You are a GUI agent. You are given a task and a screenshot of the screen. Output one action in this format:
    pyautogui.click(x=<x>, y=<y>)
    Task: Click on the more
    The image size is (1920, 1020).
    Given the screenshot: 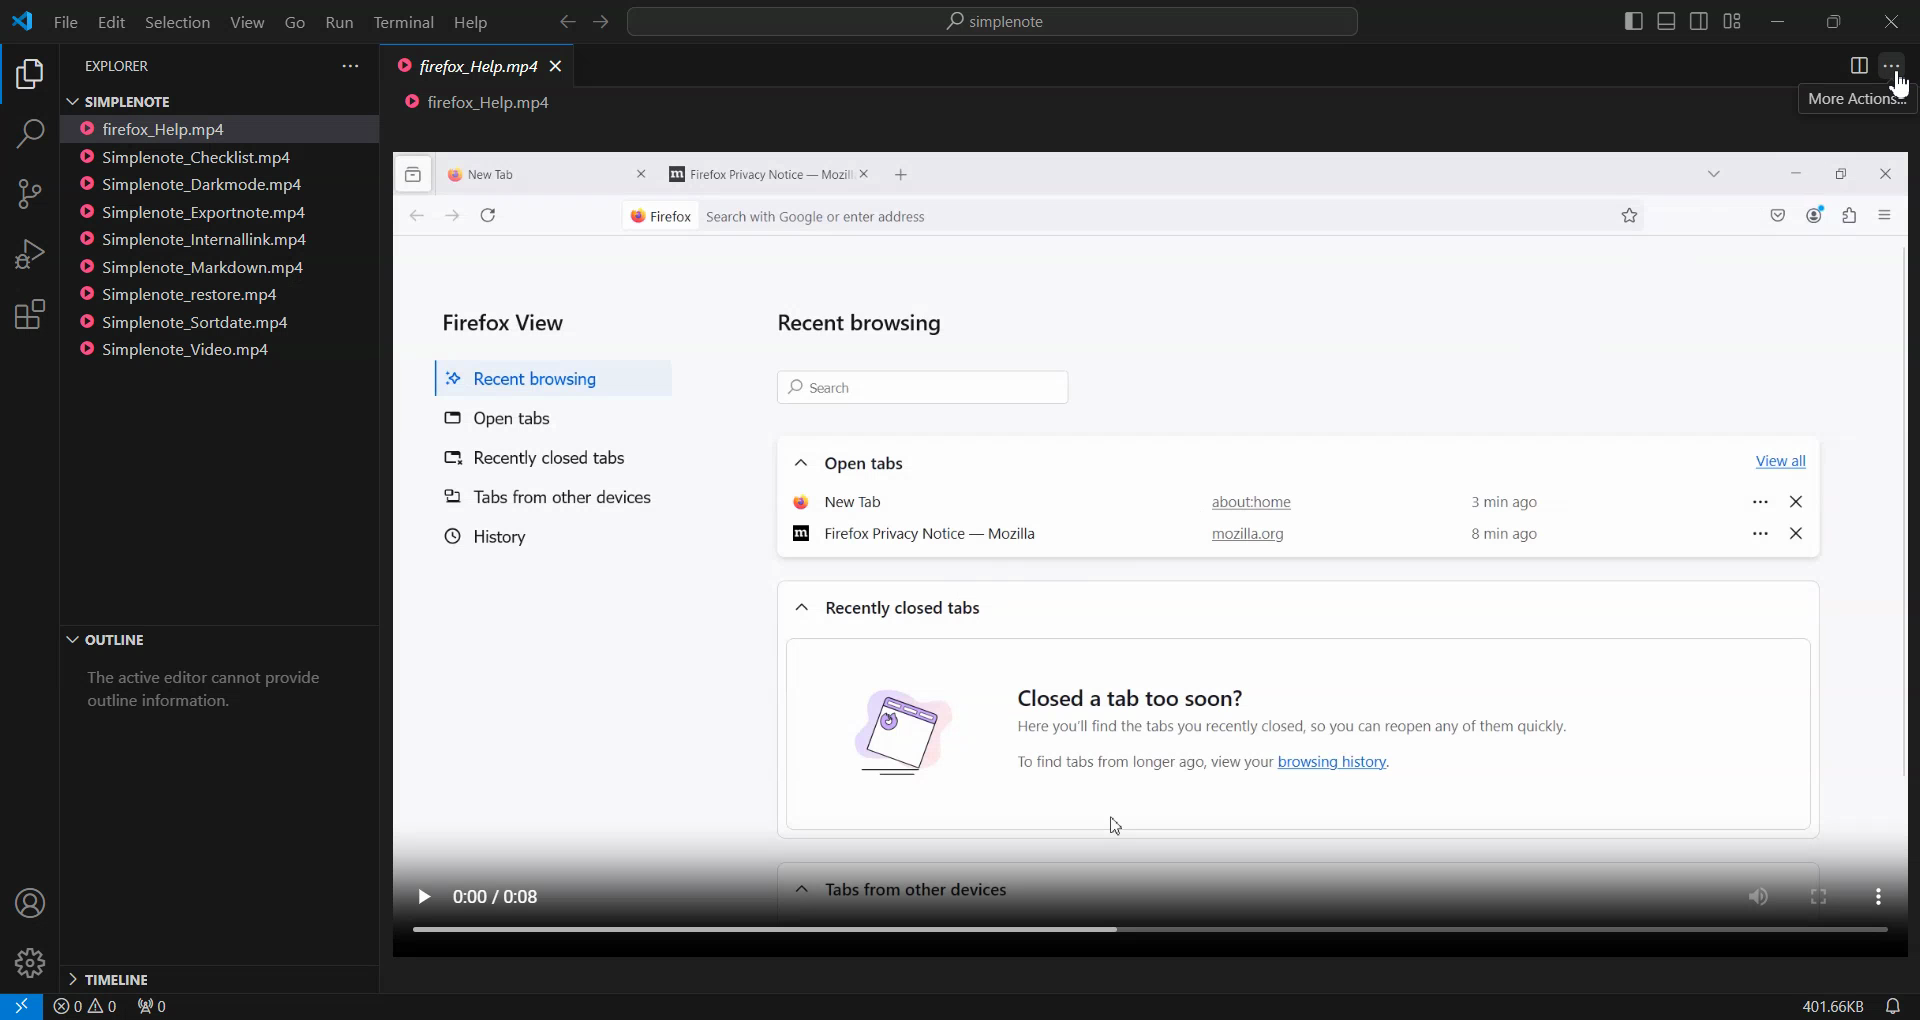 What is the action you would take?
    pyautogui.click(x=1761, y=497)
    